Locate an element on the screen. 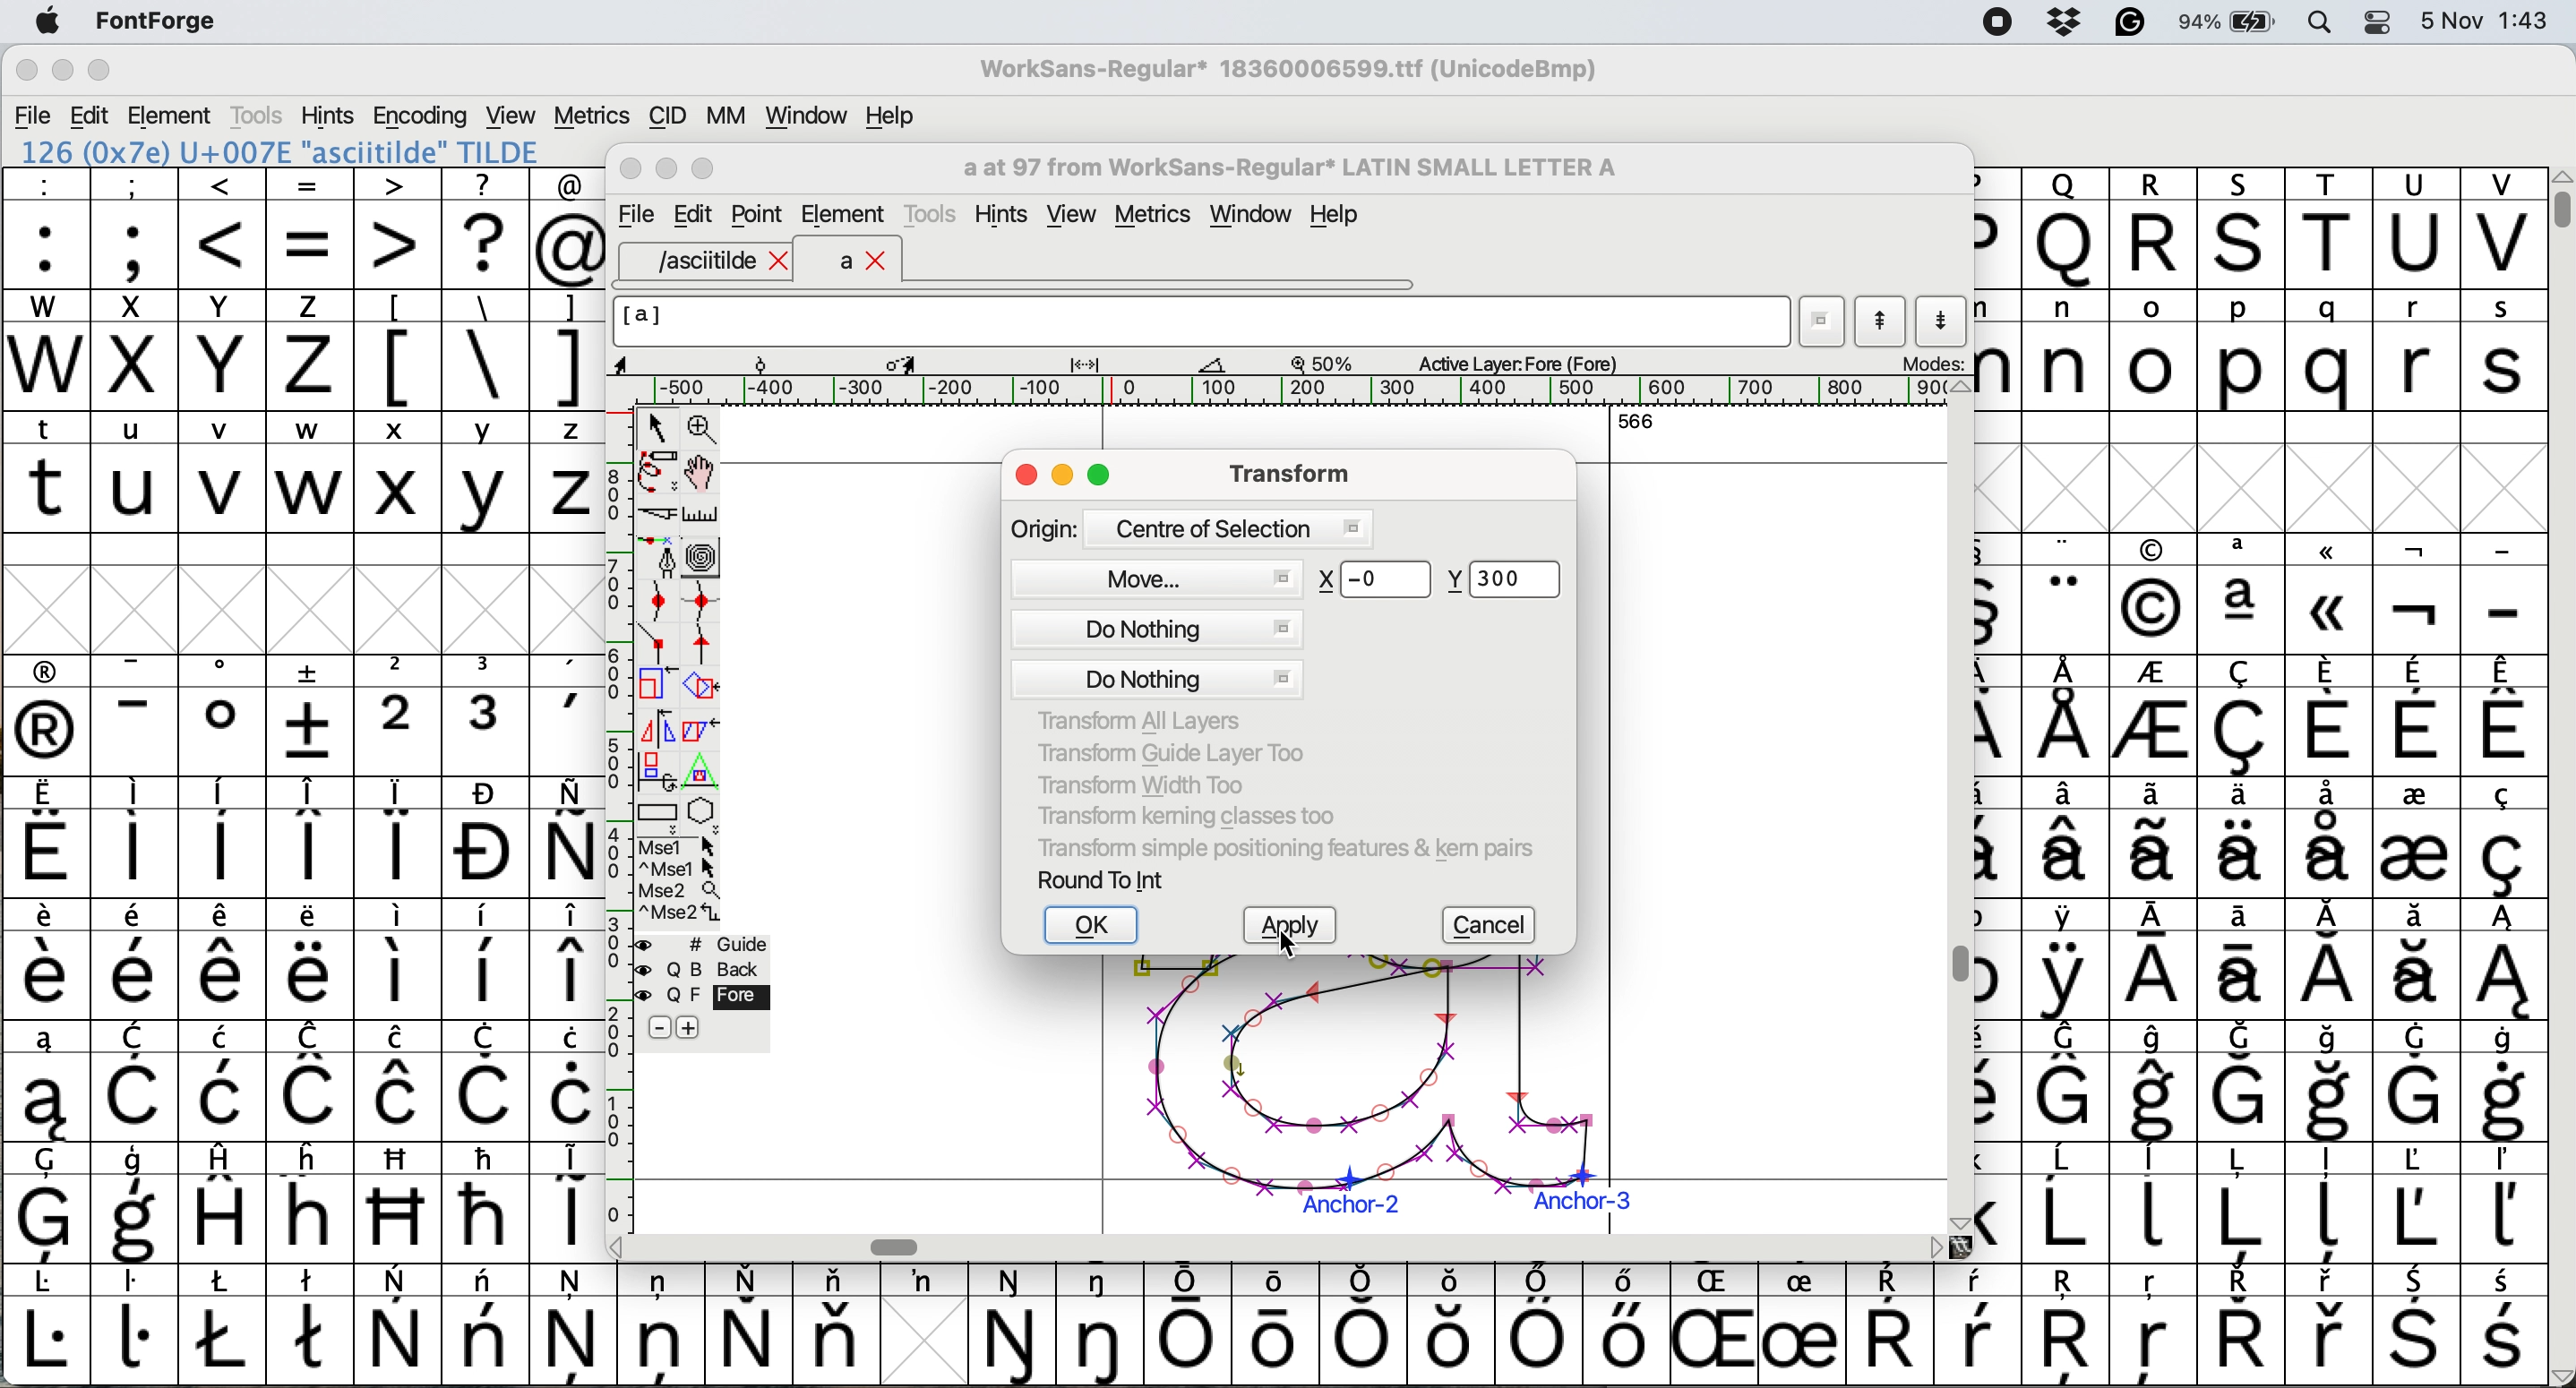 This screenshot has width=2576, height=1388. symbol is located at coordinates (2153, 962).